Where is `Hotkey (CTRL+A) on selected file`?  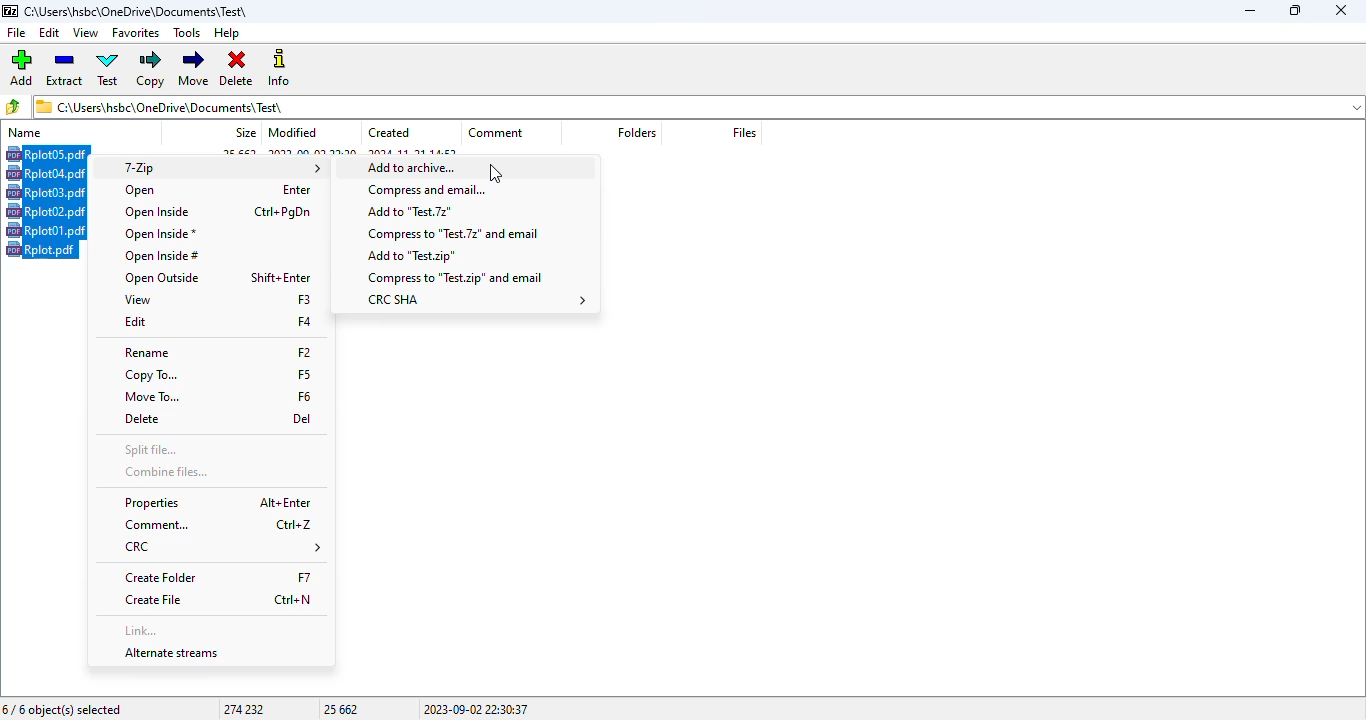 Hotkey (CTRL+A) on selected file is located at coordinates (48, 154).